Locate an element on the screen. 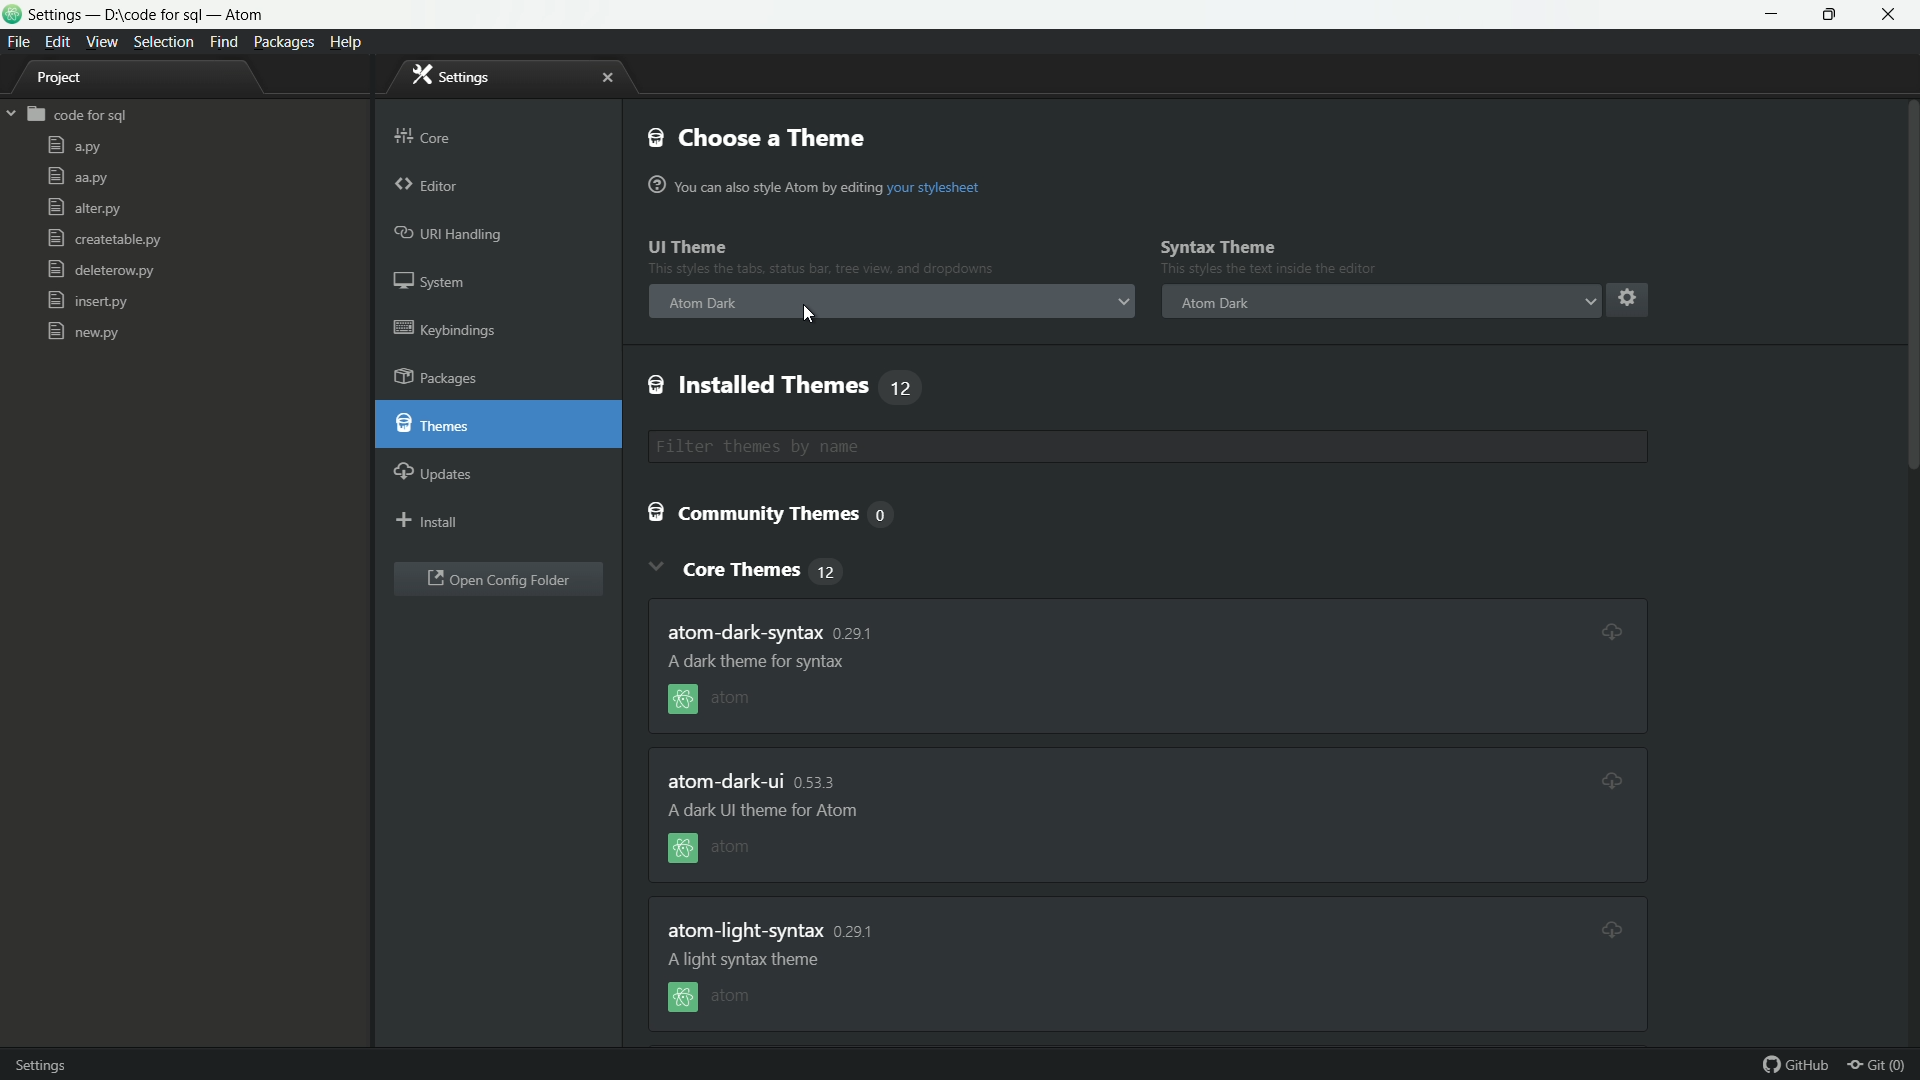 This screenshot has width=1920, height=1080. file menu is located at coordinates (17, 42).